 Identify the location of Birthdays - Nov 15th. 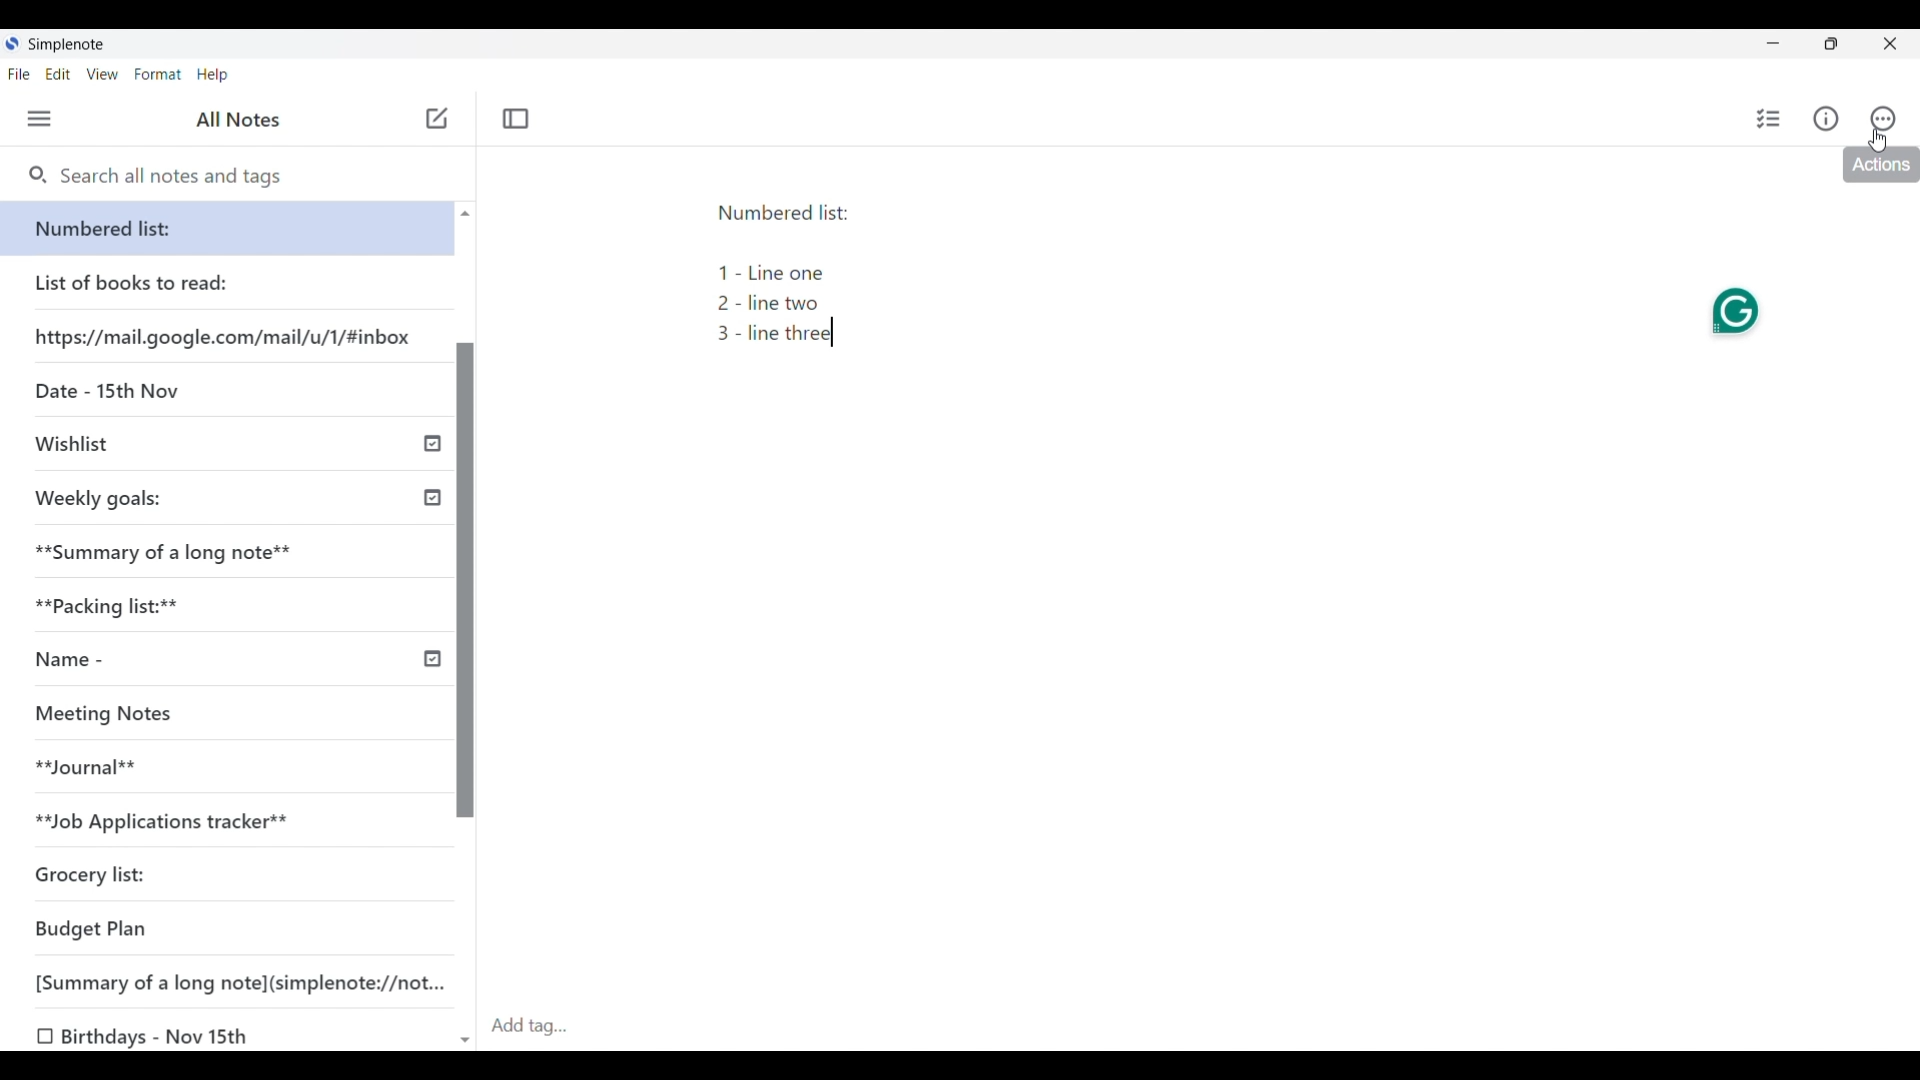
(164, 1034).